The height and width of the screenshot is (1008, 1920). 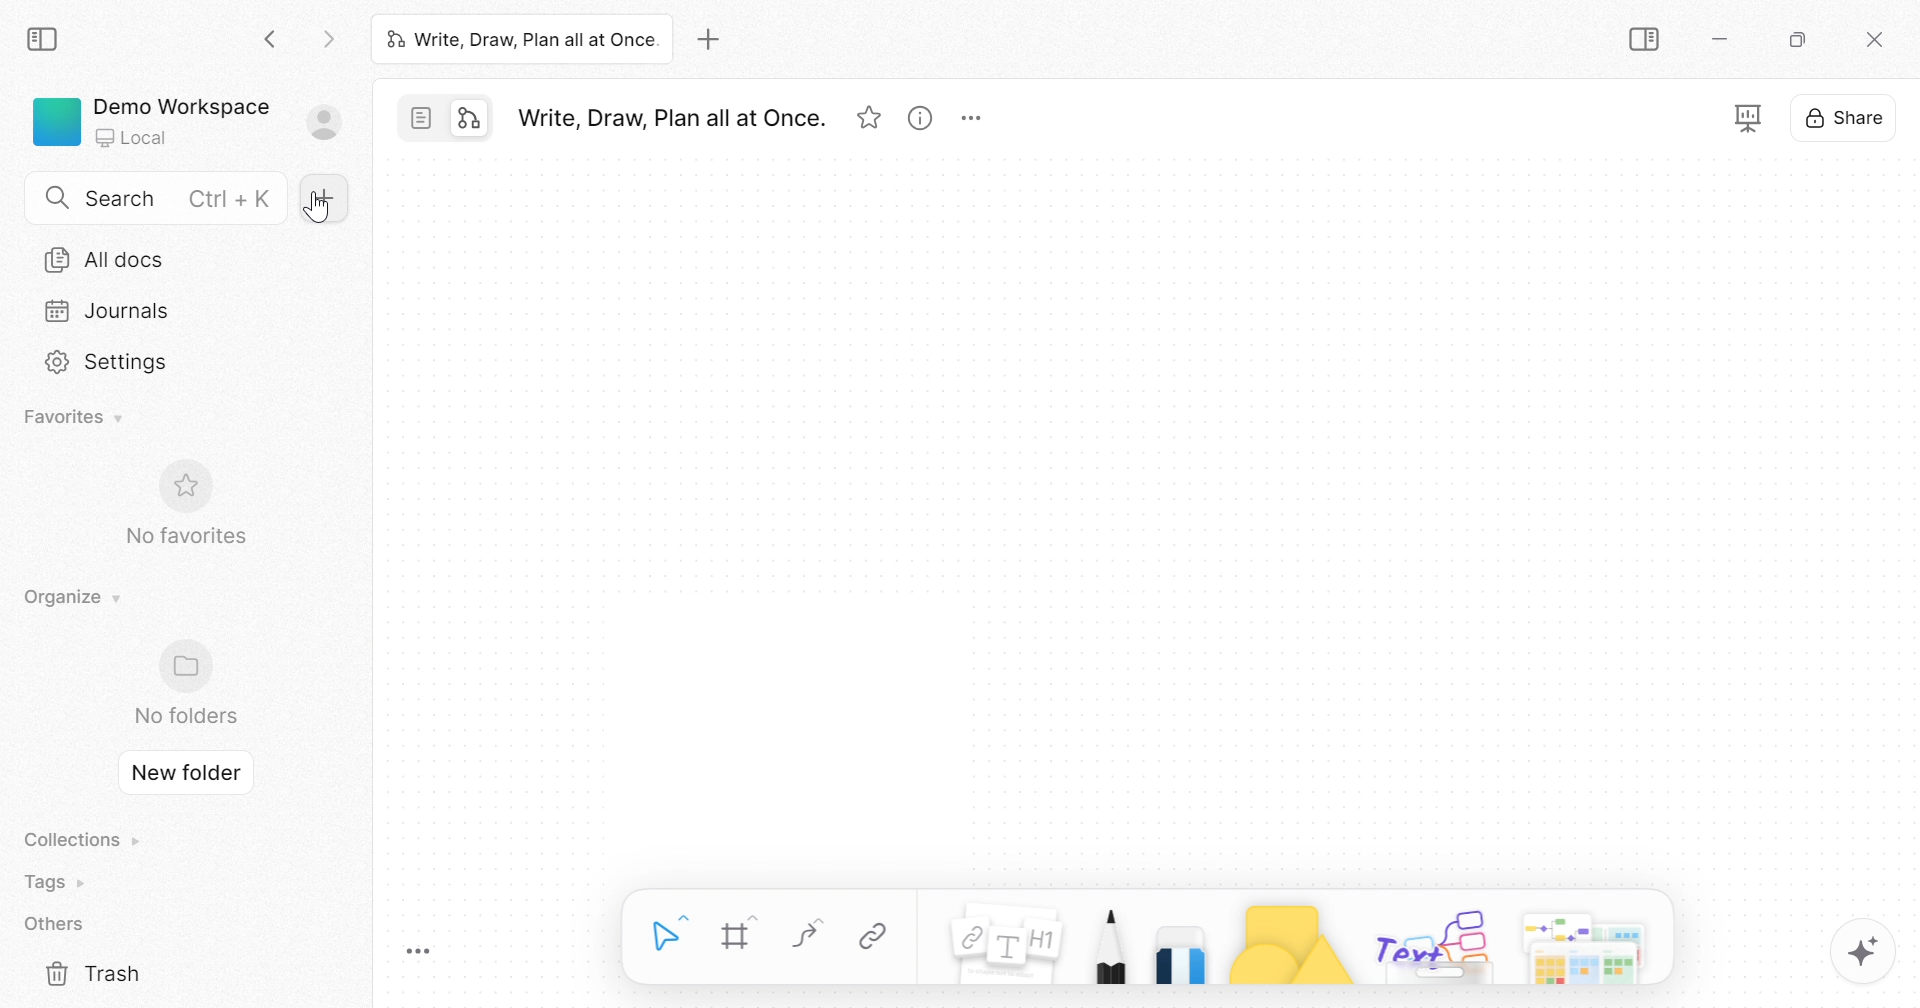 What do you see at coordinates (184, 772) in the screenshot?
I see `New folder` at bounding box center [184, 772].